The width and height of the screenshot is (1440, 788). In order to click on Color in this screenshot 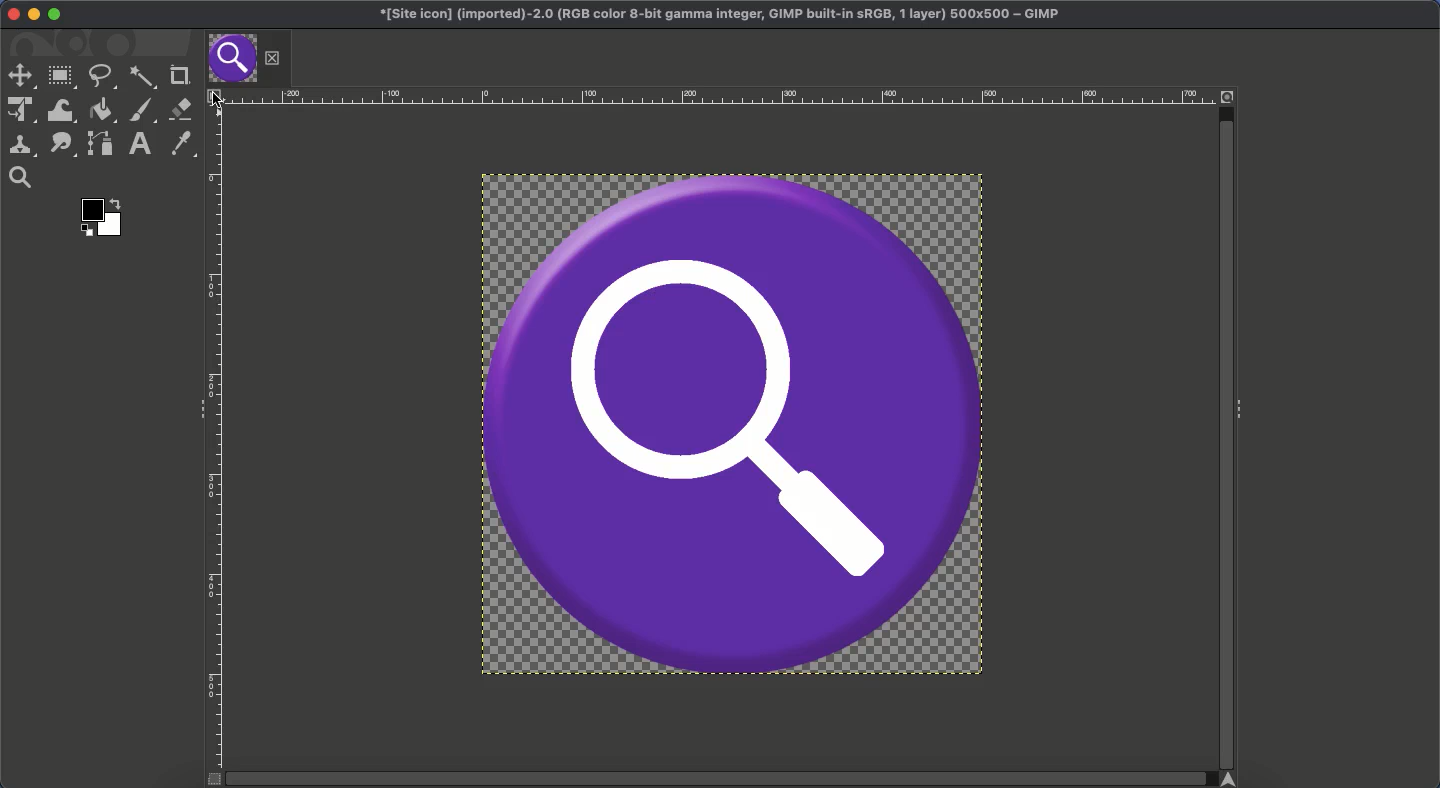, I will do `click(103, 216)`.